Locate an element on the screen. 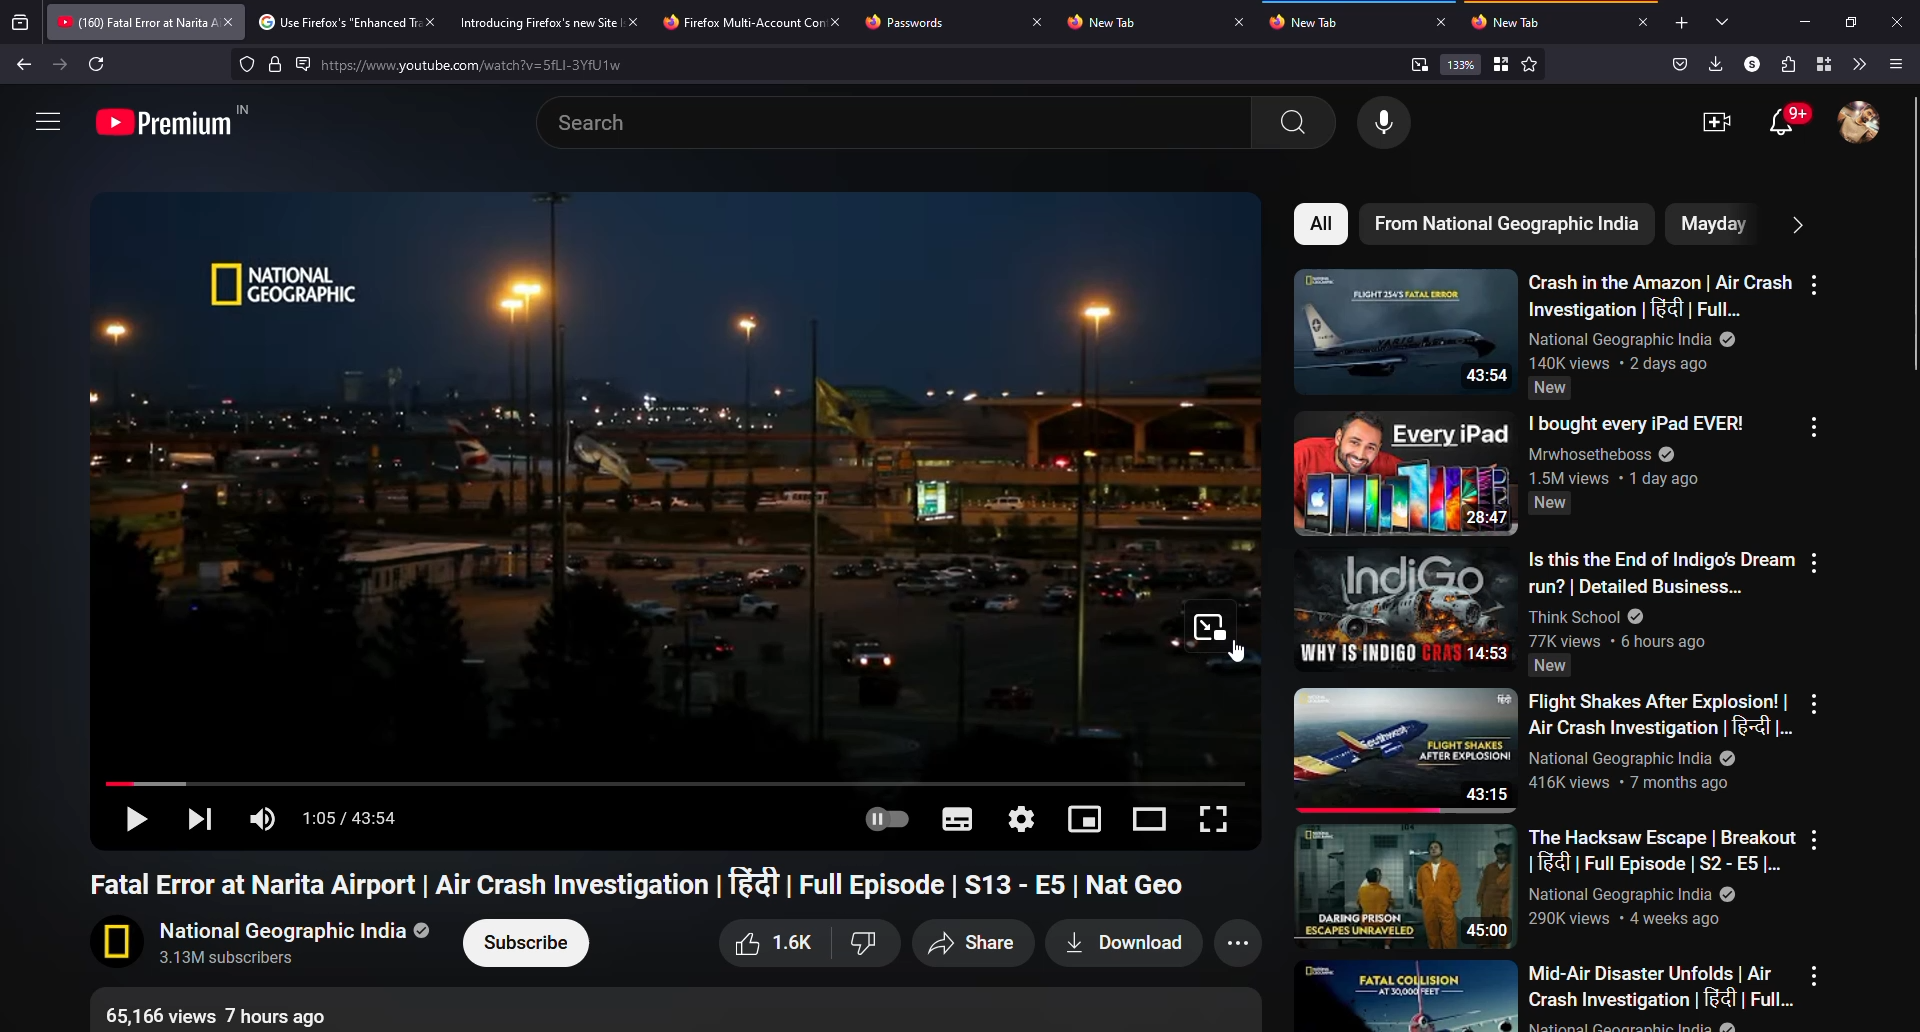 The image size is (1920, 1032). close is located at coordinates (838, 18).